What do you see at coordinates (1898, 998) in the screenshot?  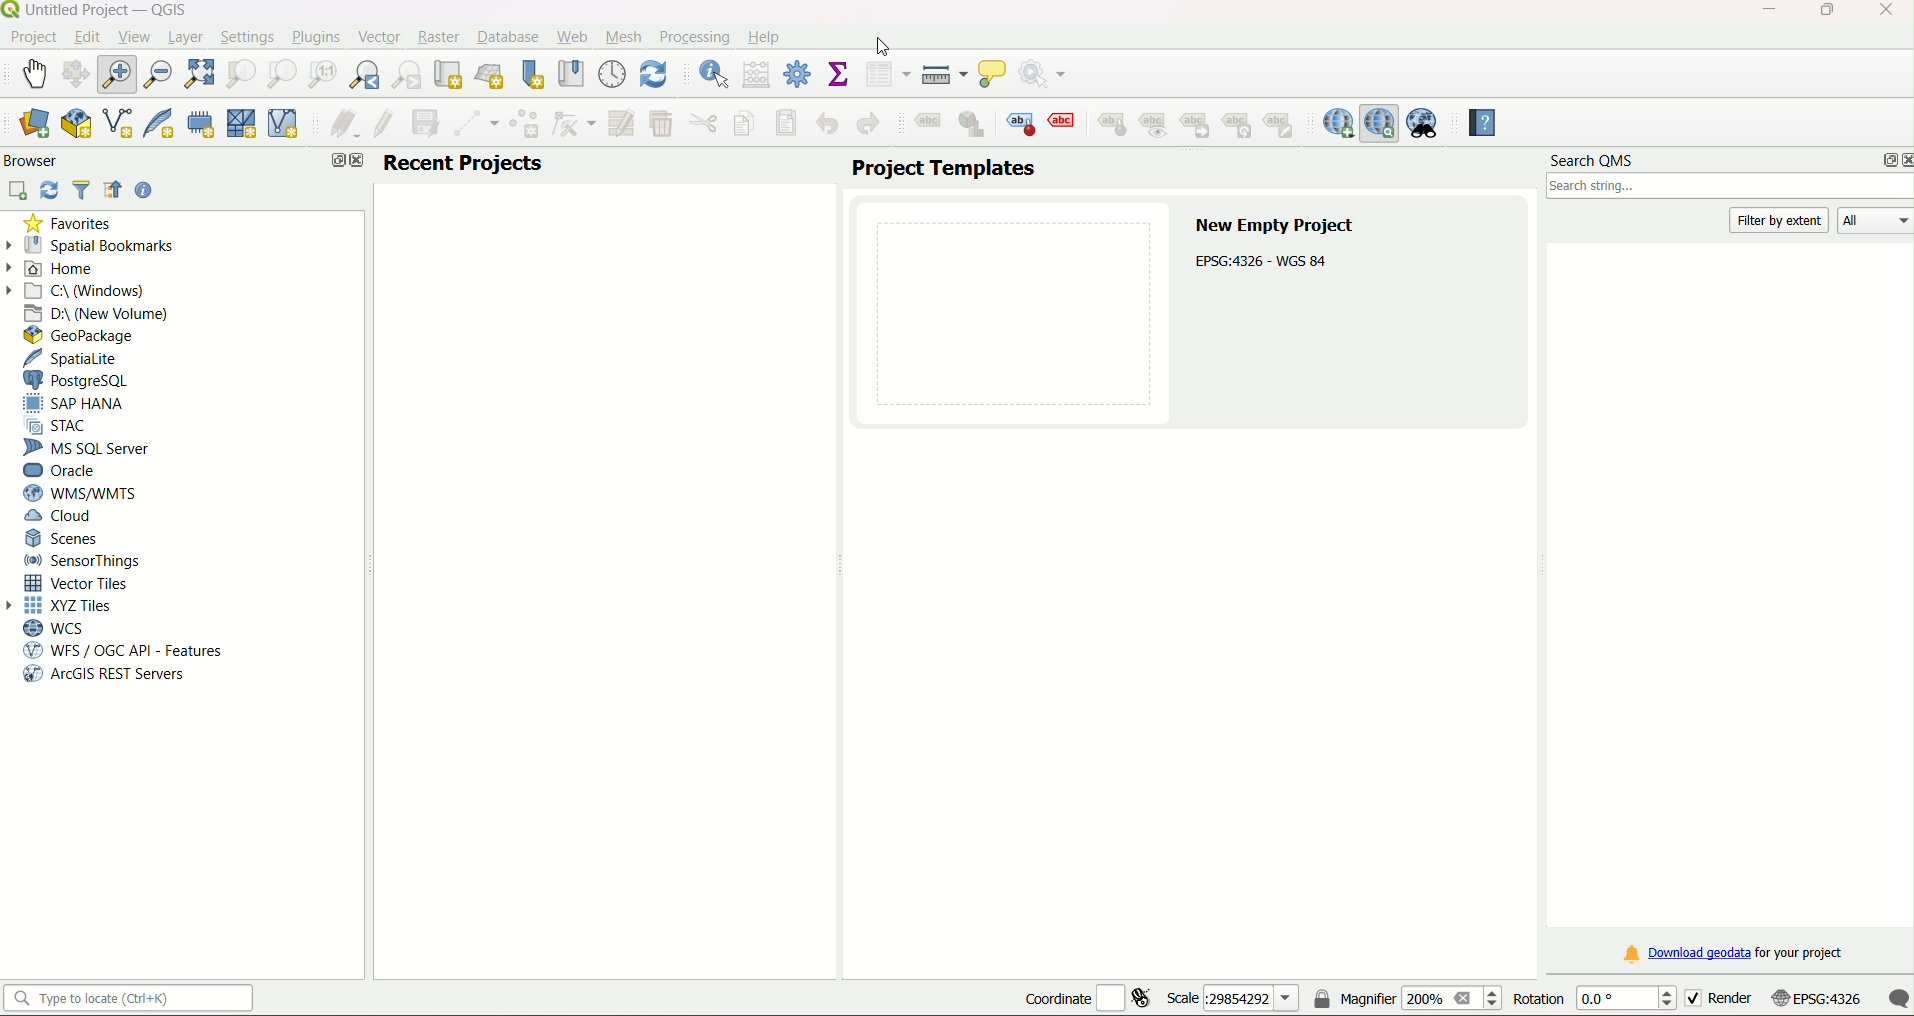 I see `comment` at bounding box center [1898, 998].